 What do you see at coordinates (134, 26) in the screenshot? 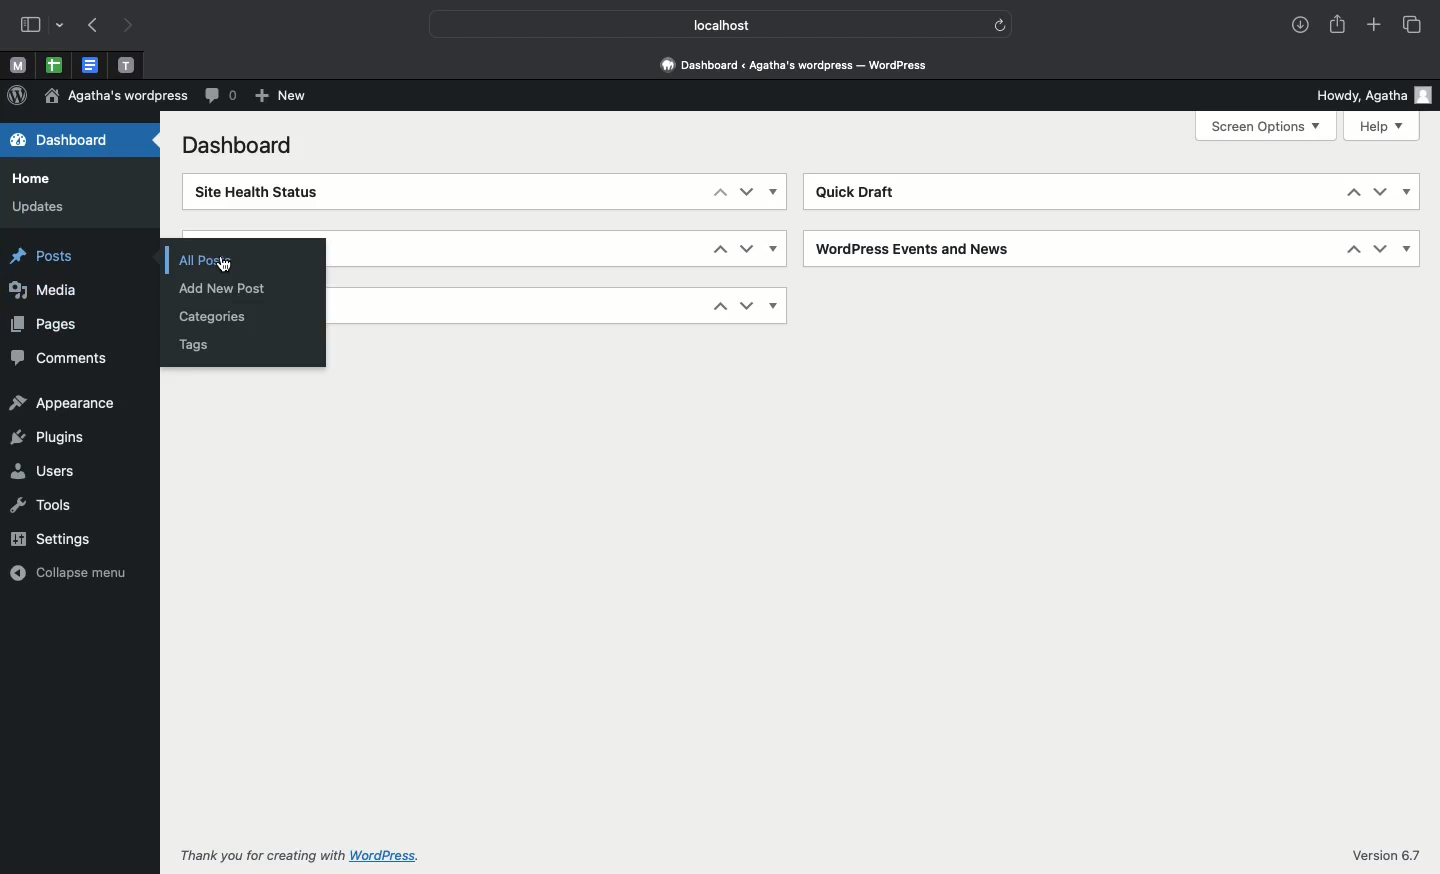
I see `Next page` at bounding box center [134, 26].